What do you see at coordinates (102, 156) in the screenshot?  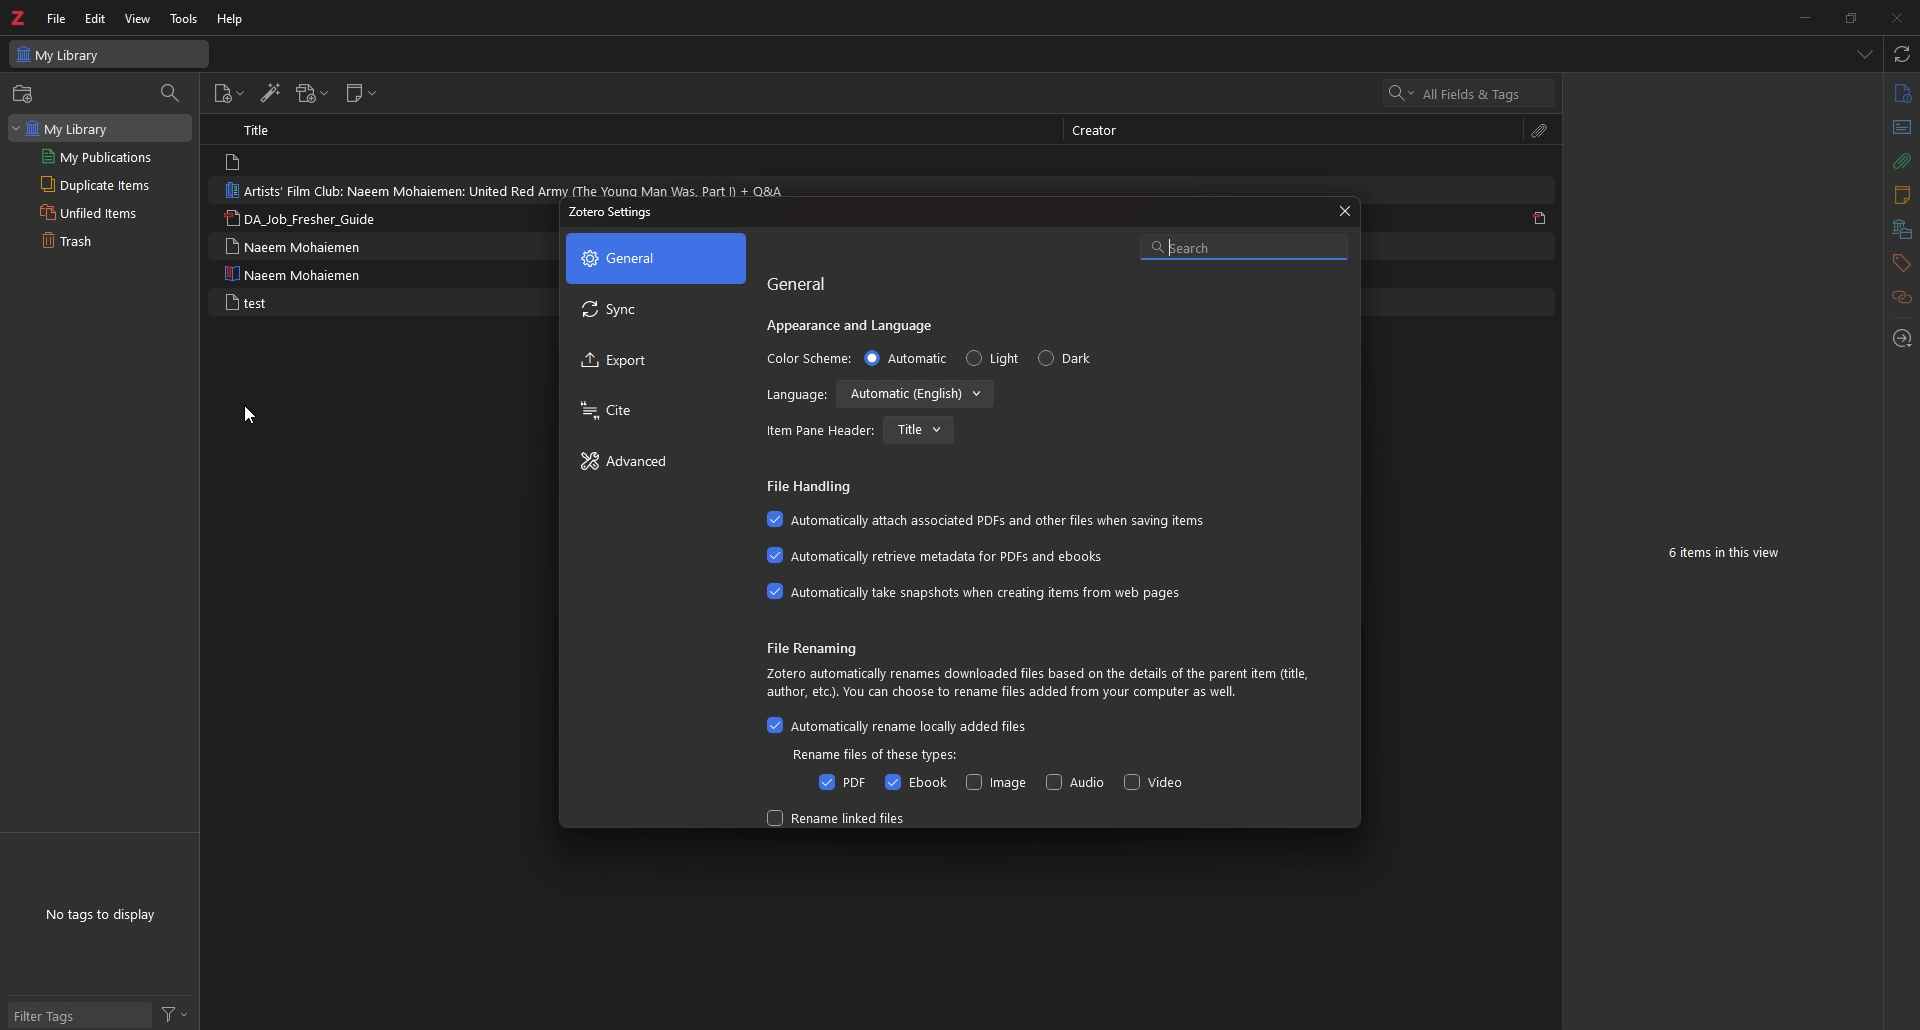 I see `my publications` at bounding box center [102, 156].